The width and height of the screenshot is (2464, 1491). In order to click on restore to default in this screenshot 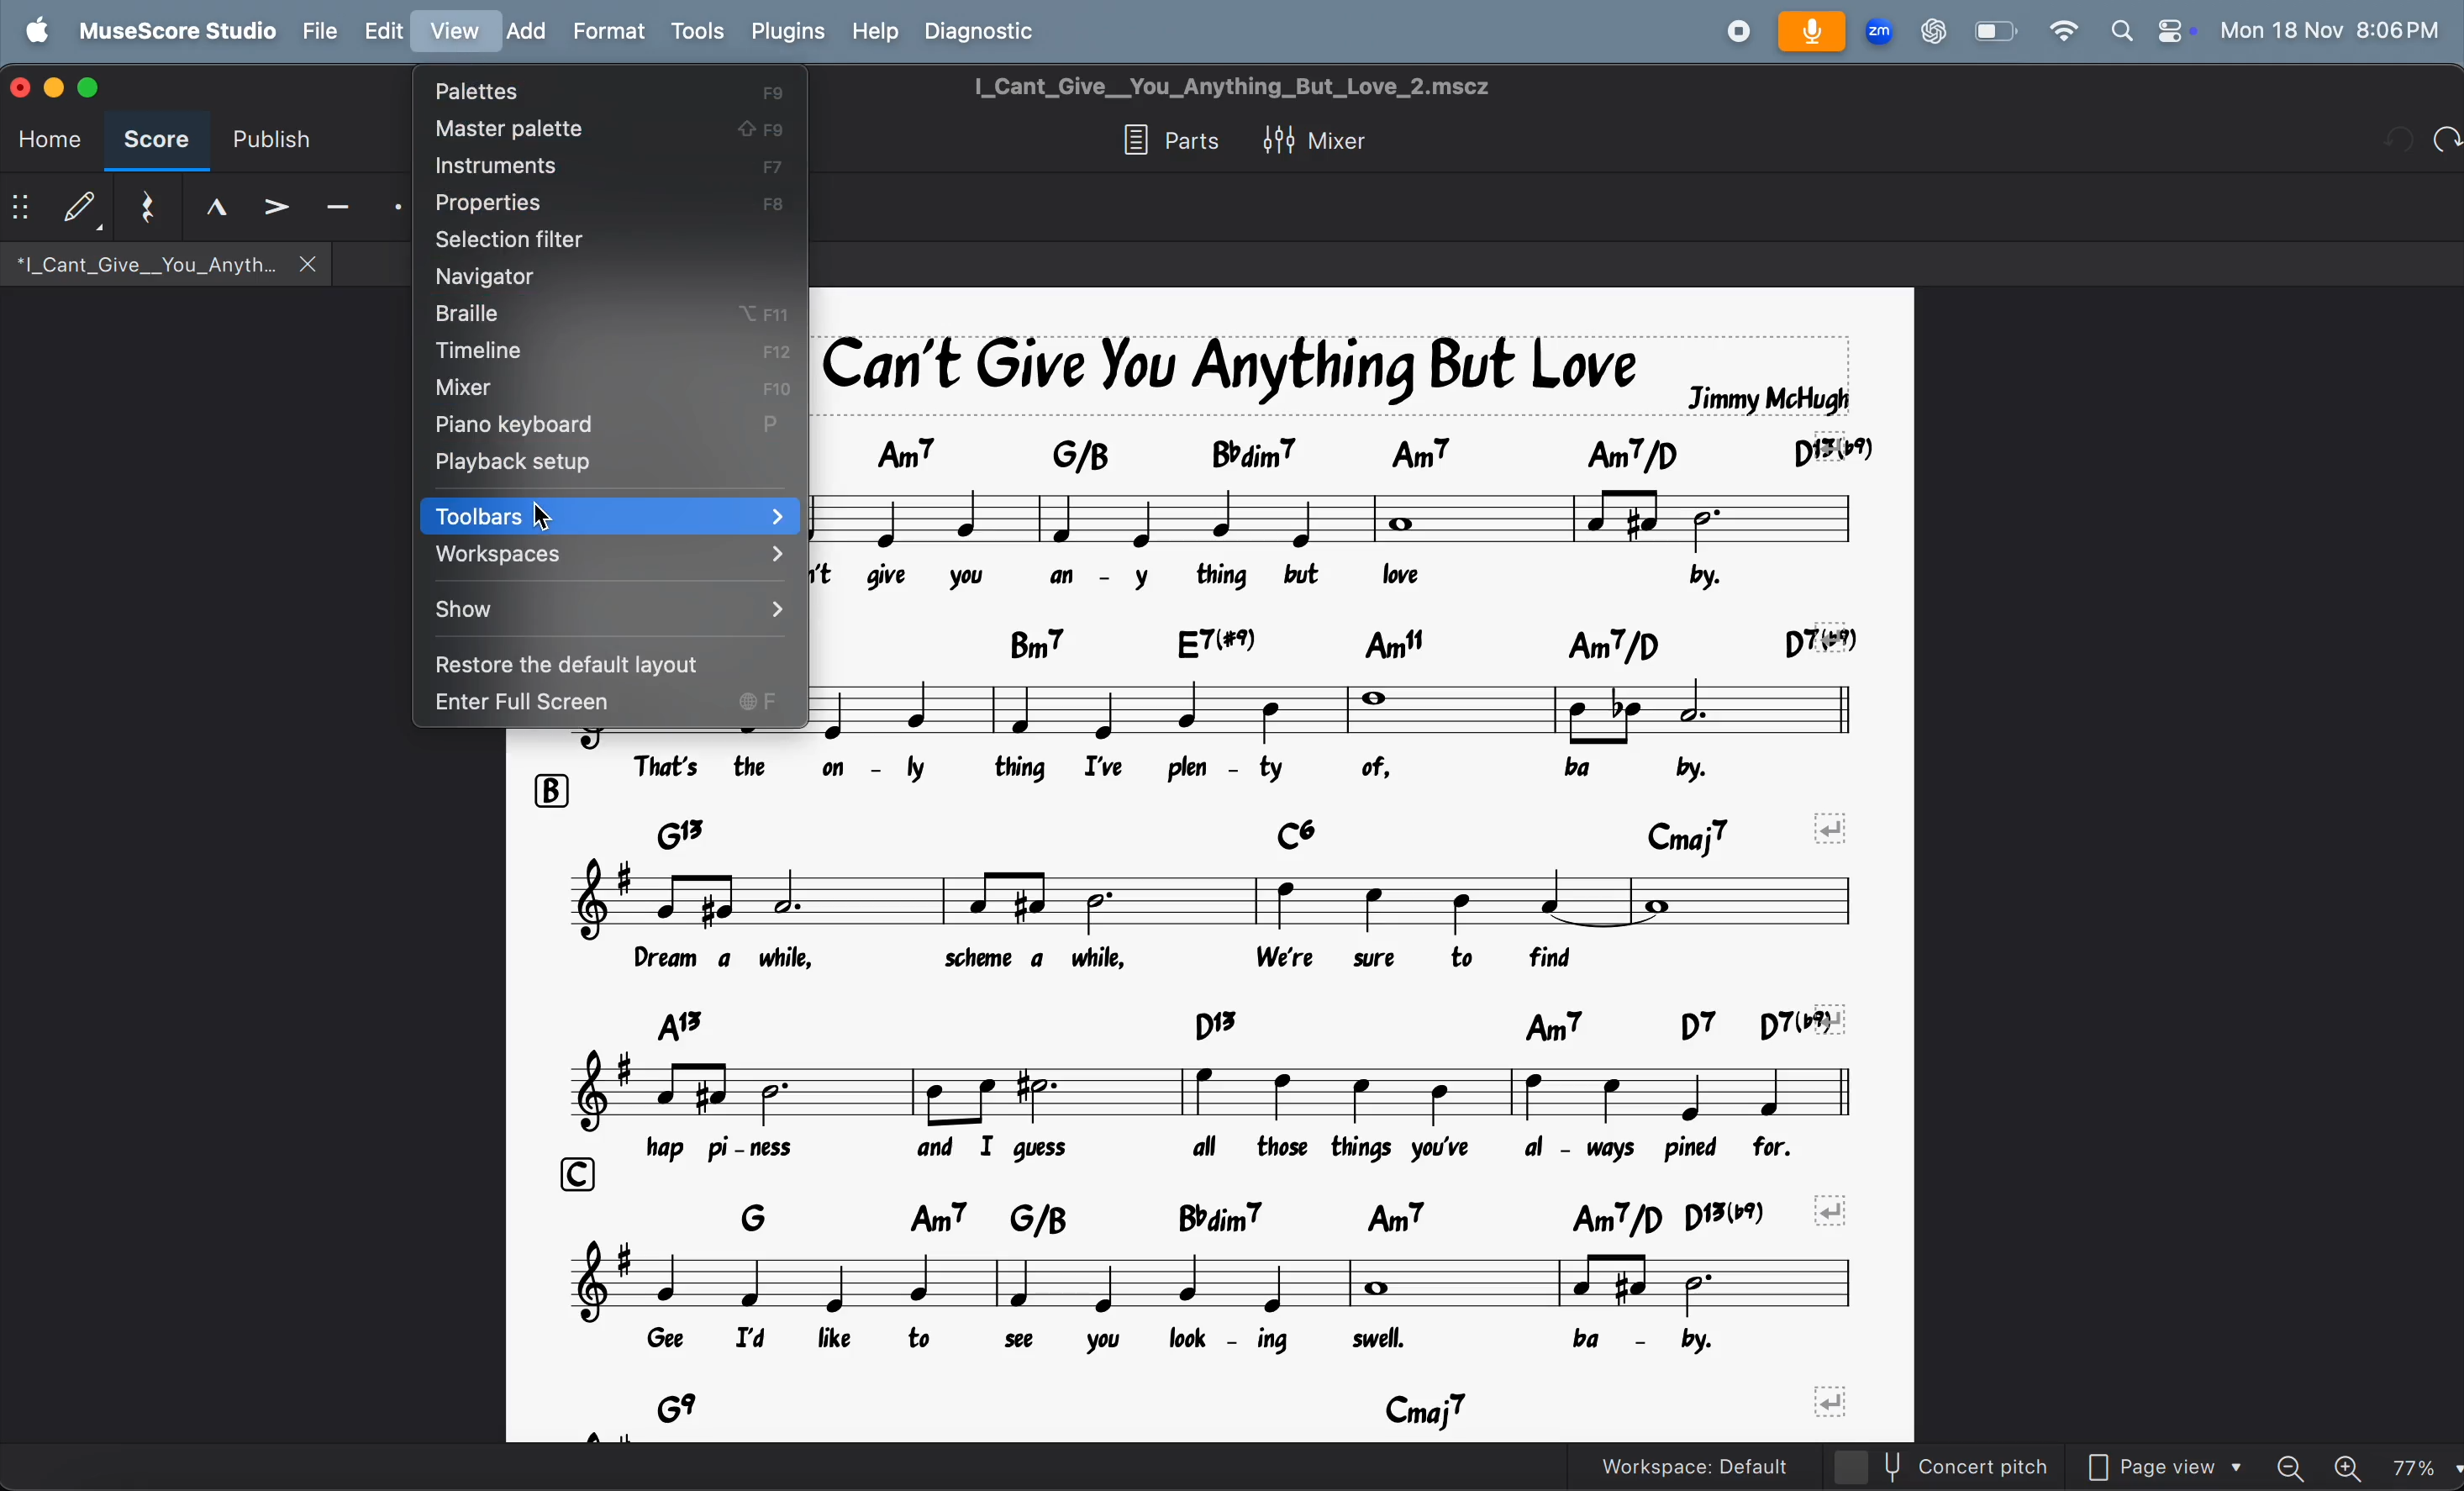, I will do `click(604, 663)`.